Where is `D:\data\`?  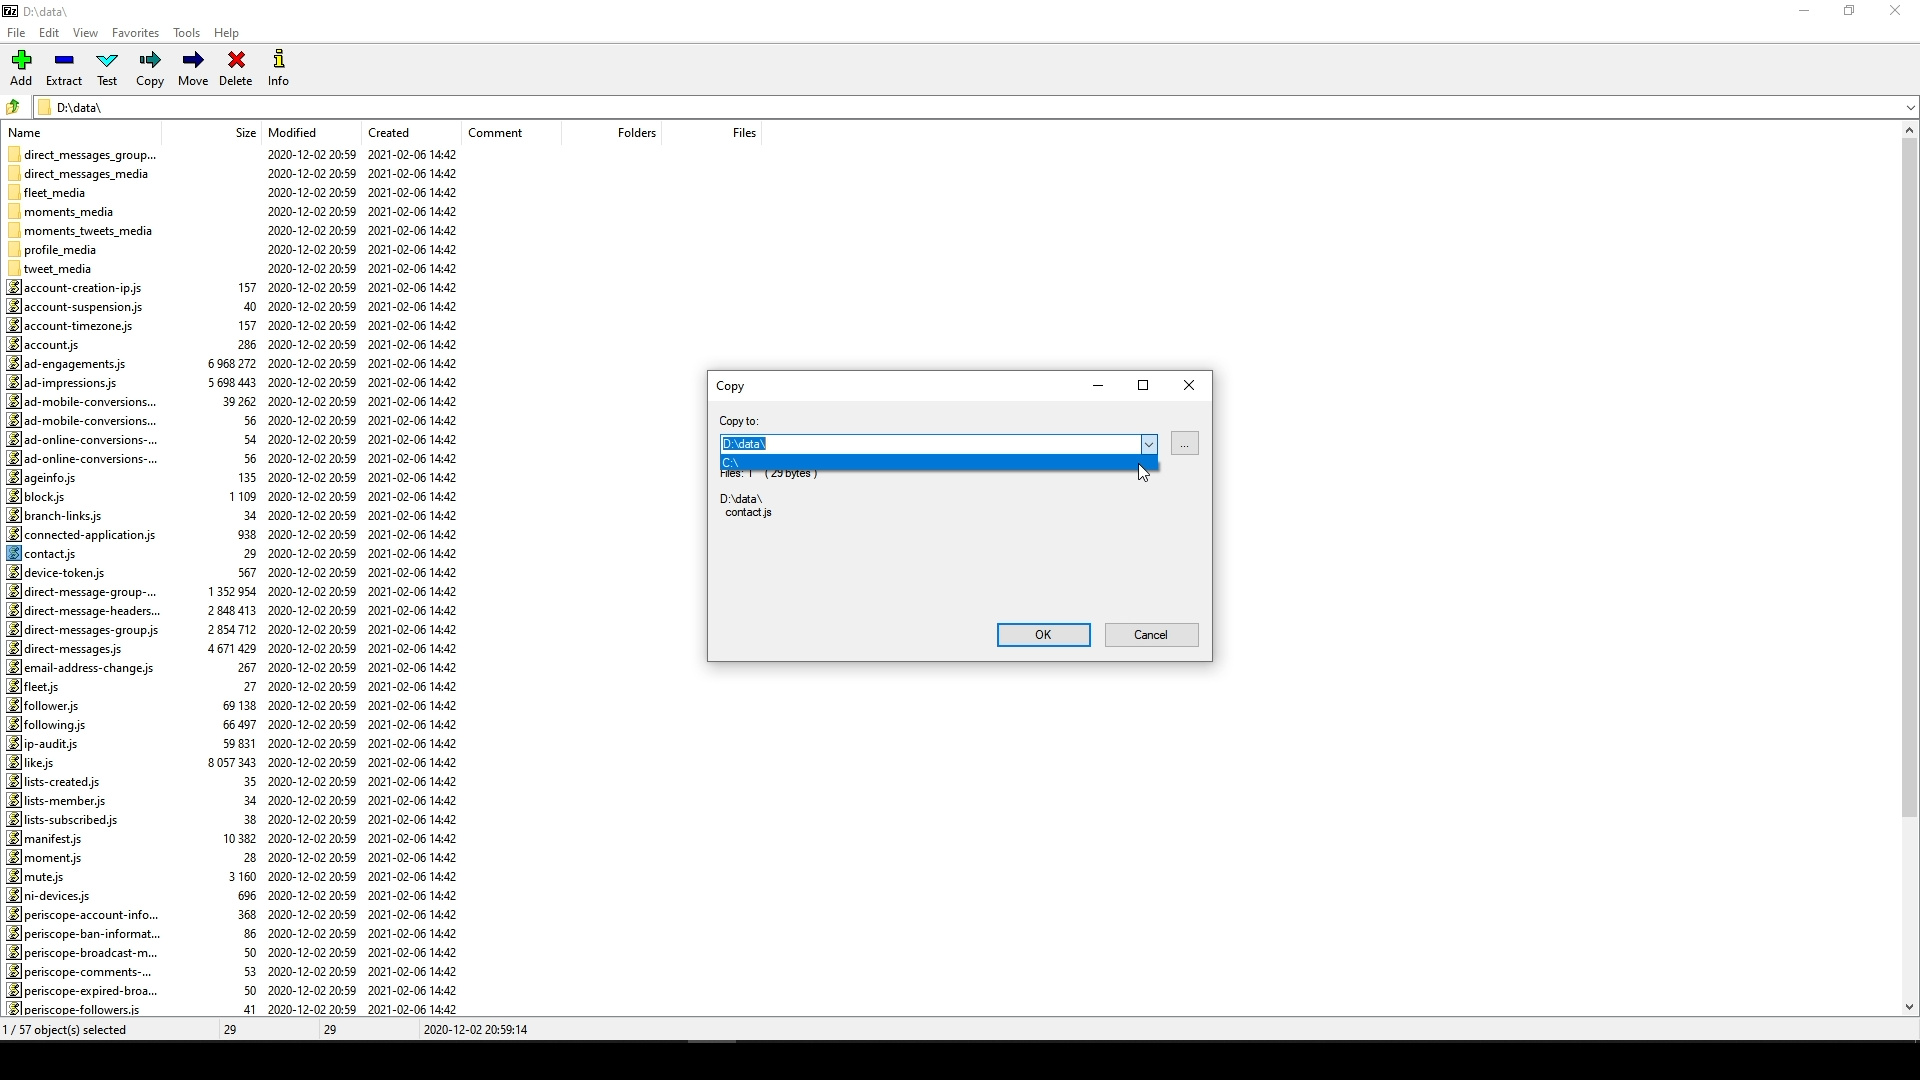 D:\data\ is located at coordinates (915, 443).